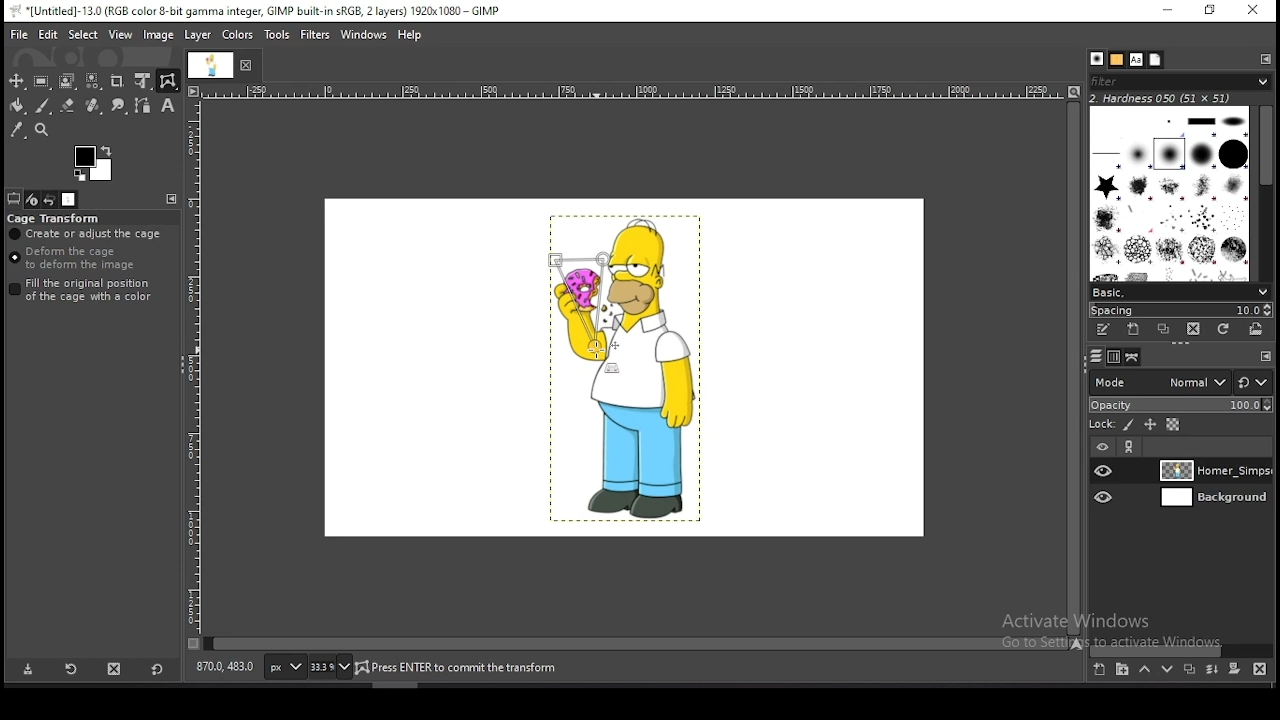 The height and width of the screenshot is (720, 1280). What do you see at coordinates (116, 670) in the screenshot?
I see `delete tool preset` at bounding box center [116, 670].